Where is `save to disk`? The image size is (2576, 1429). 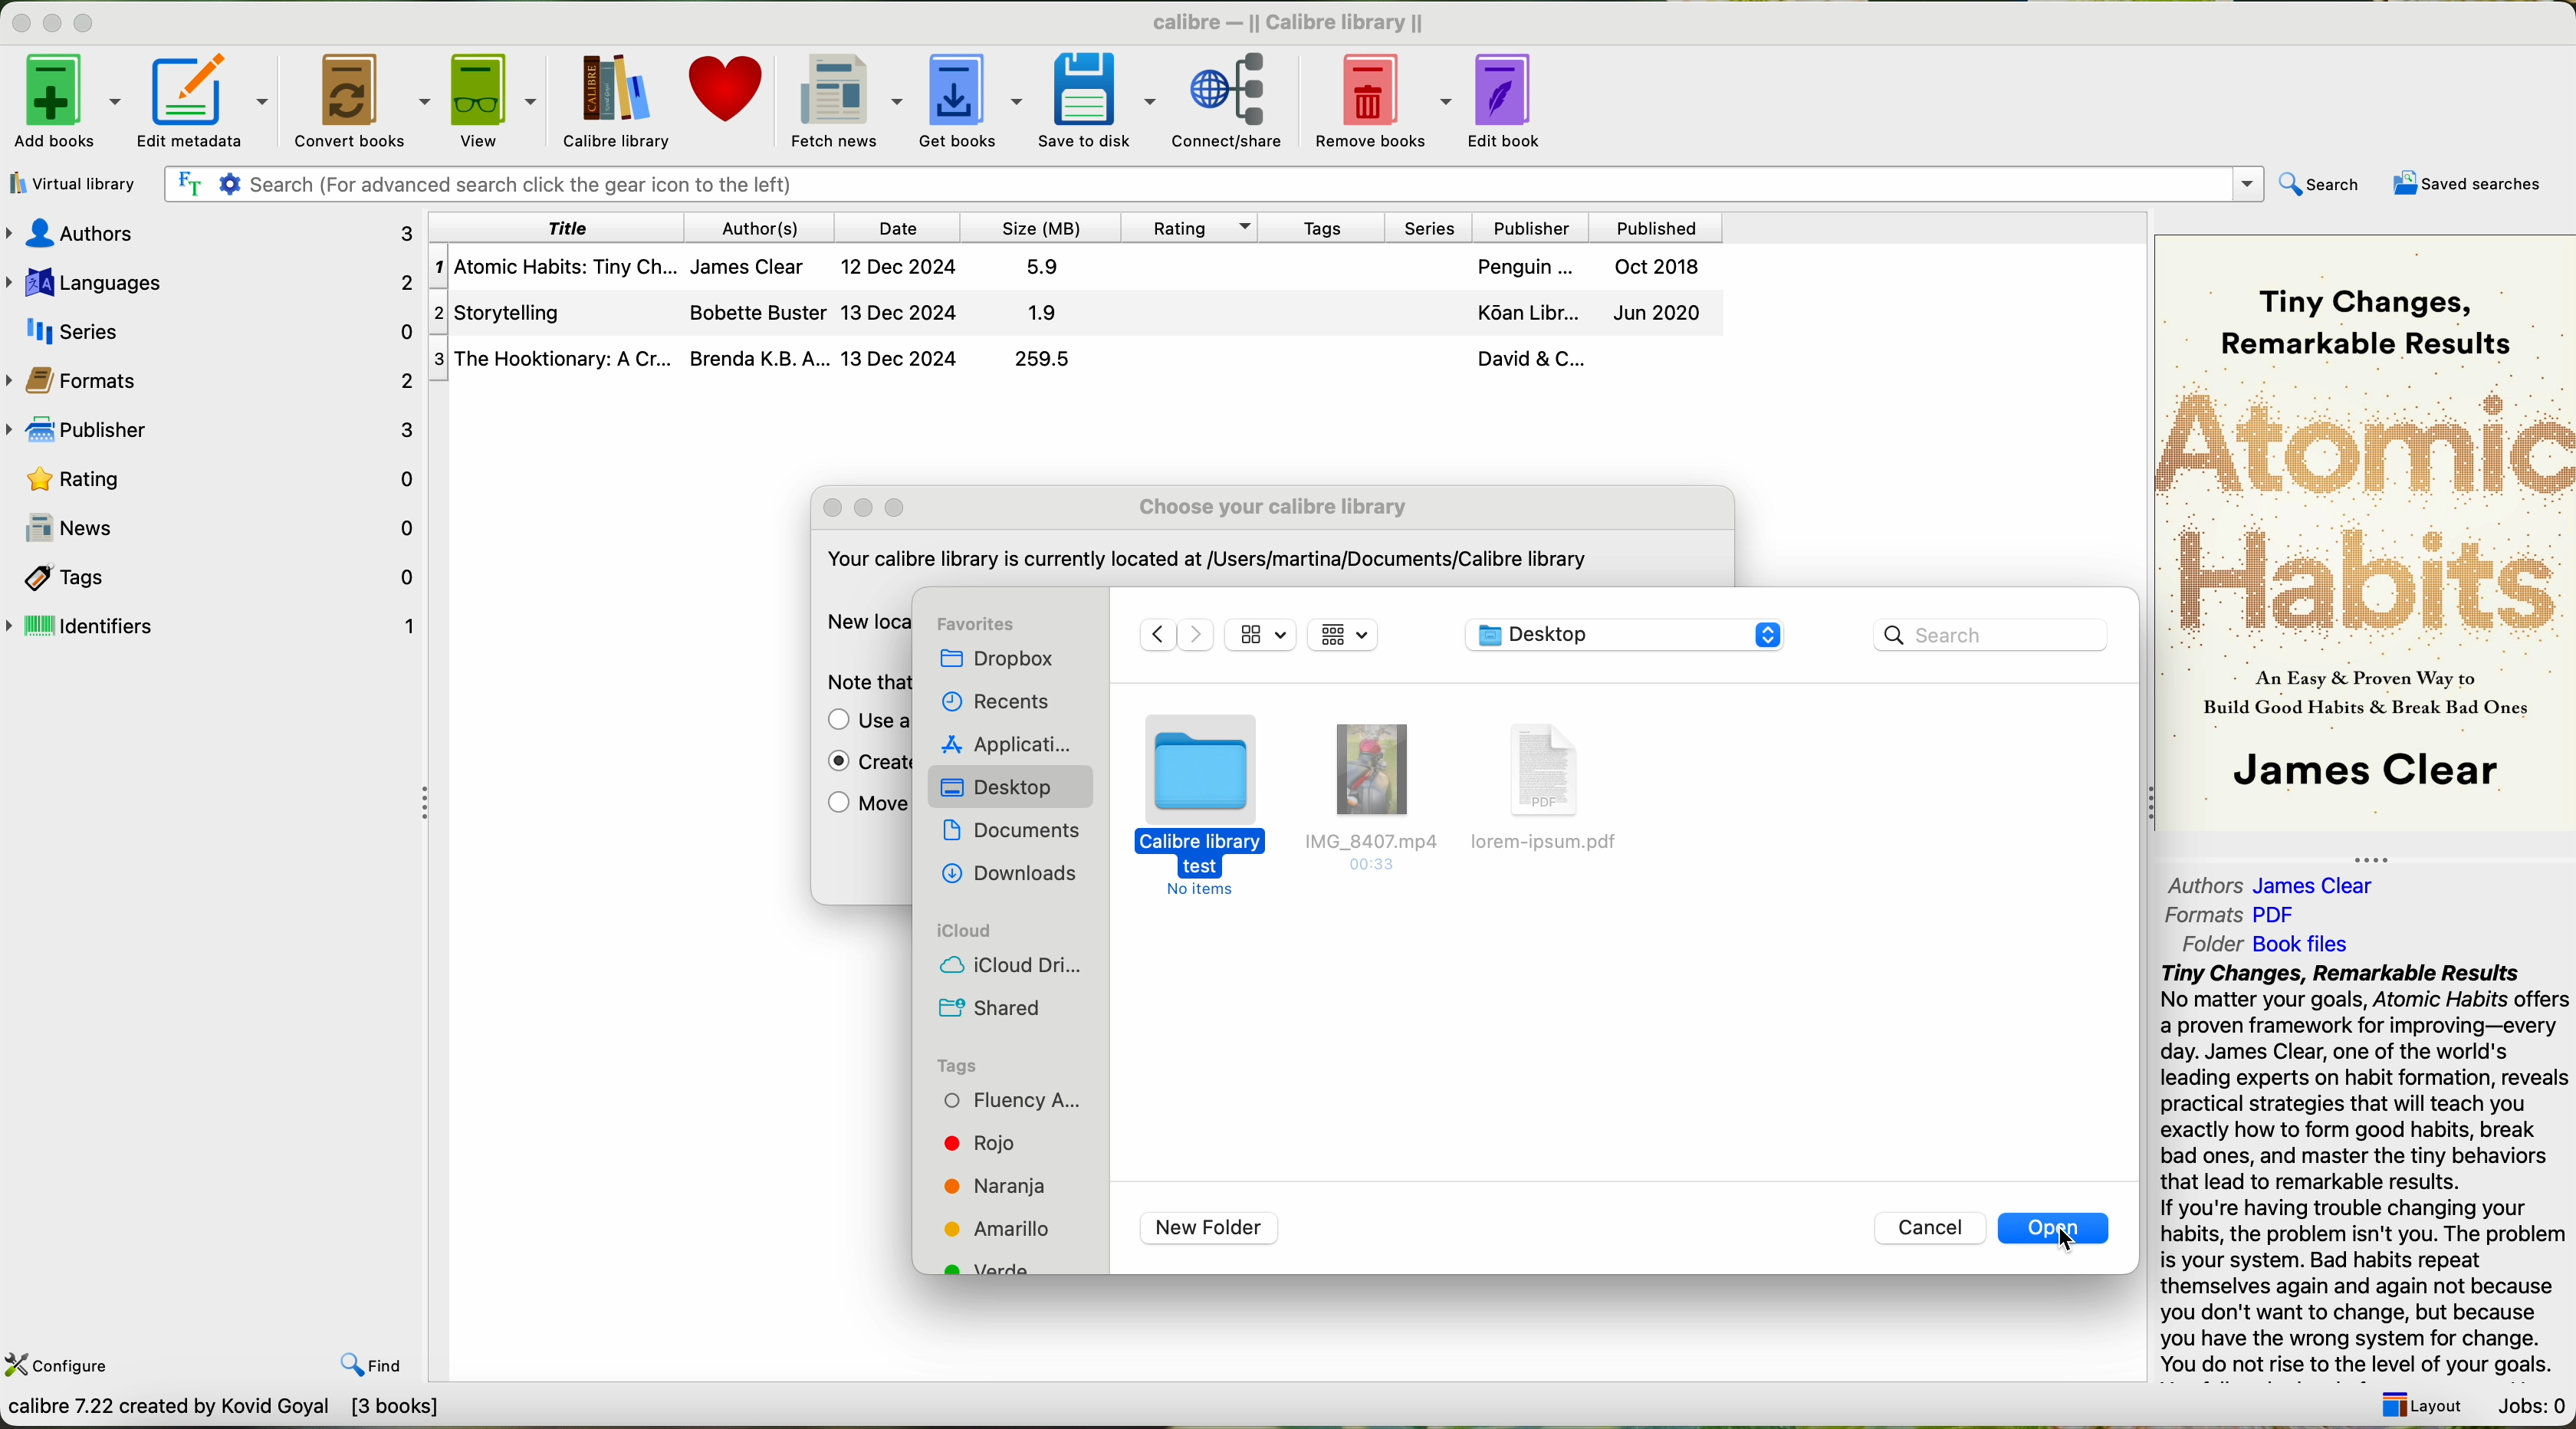 save to disk is located at coordinates (1098, 98).